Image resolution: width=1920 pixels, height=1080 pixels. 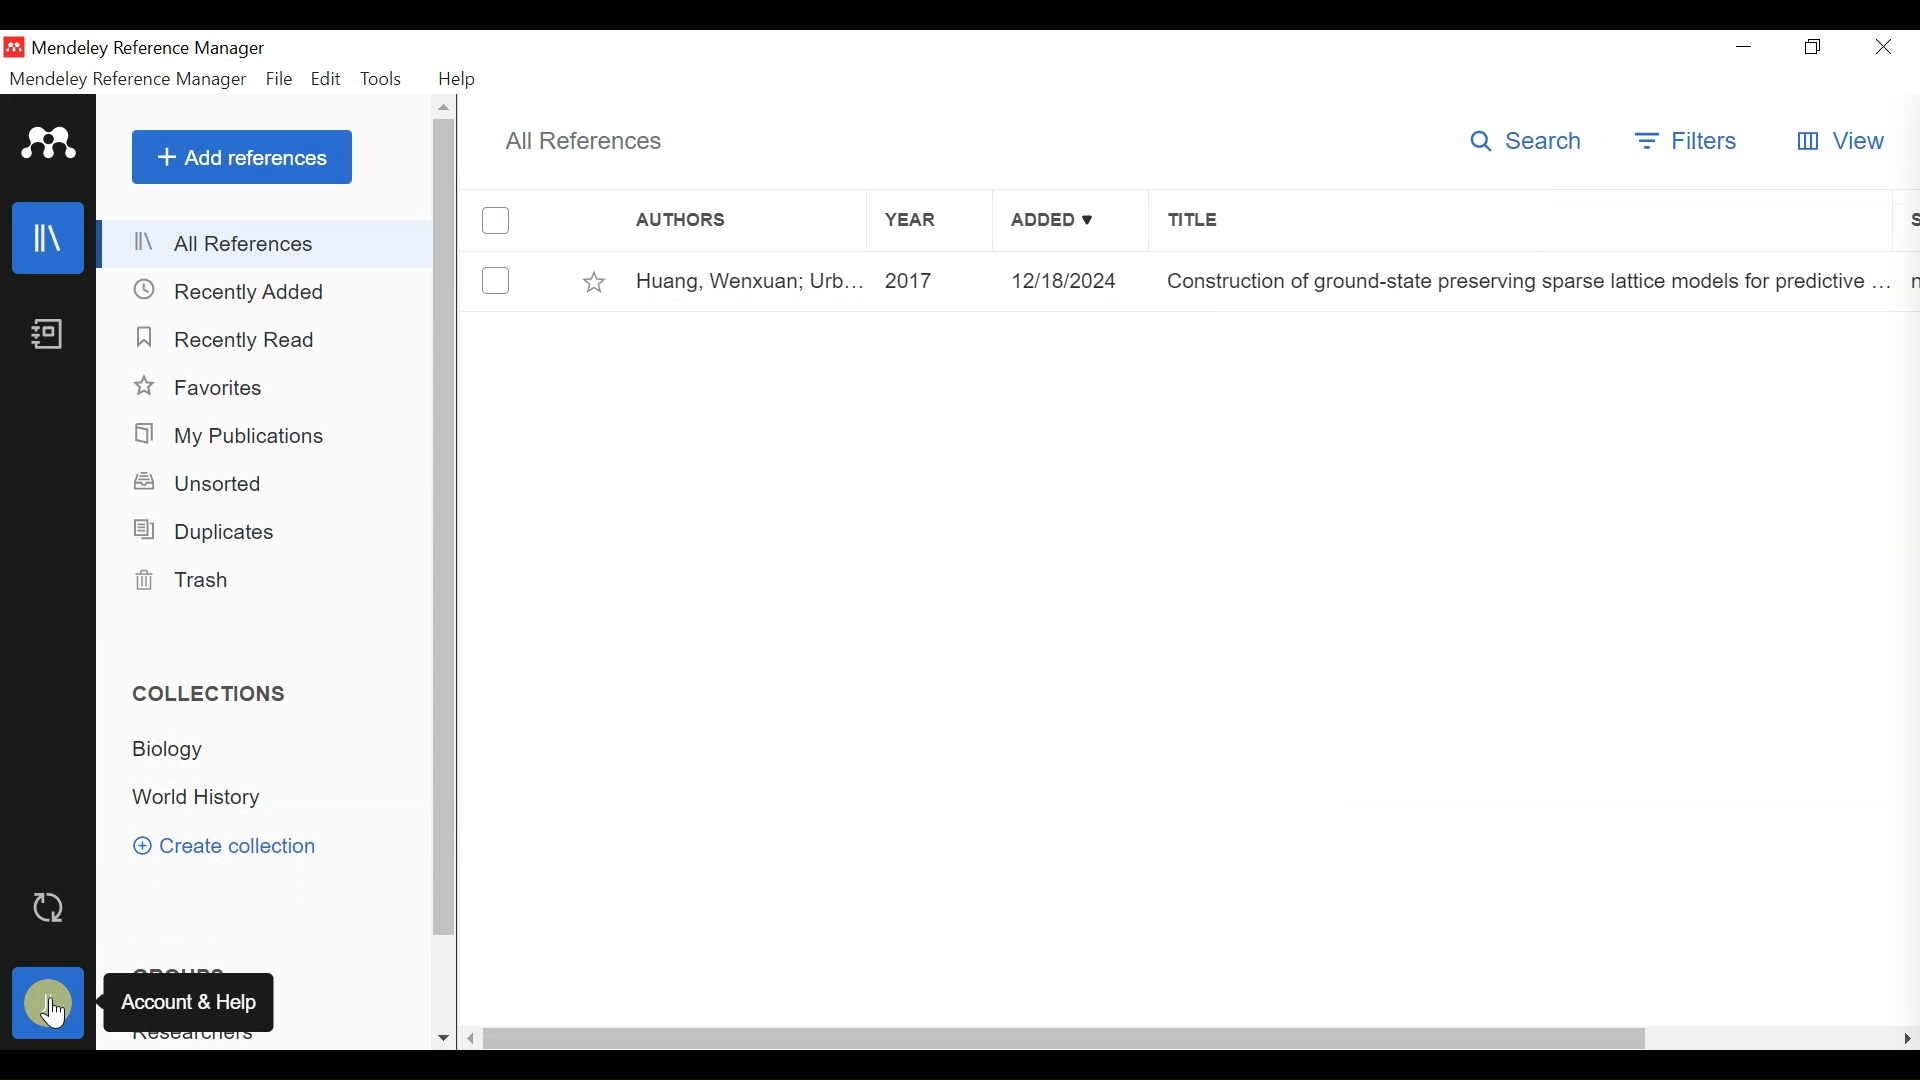 I want to click on Scroll down, so click(x=445, y=1038).